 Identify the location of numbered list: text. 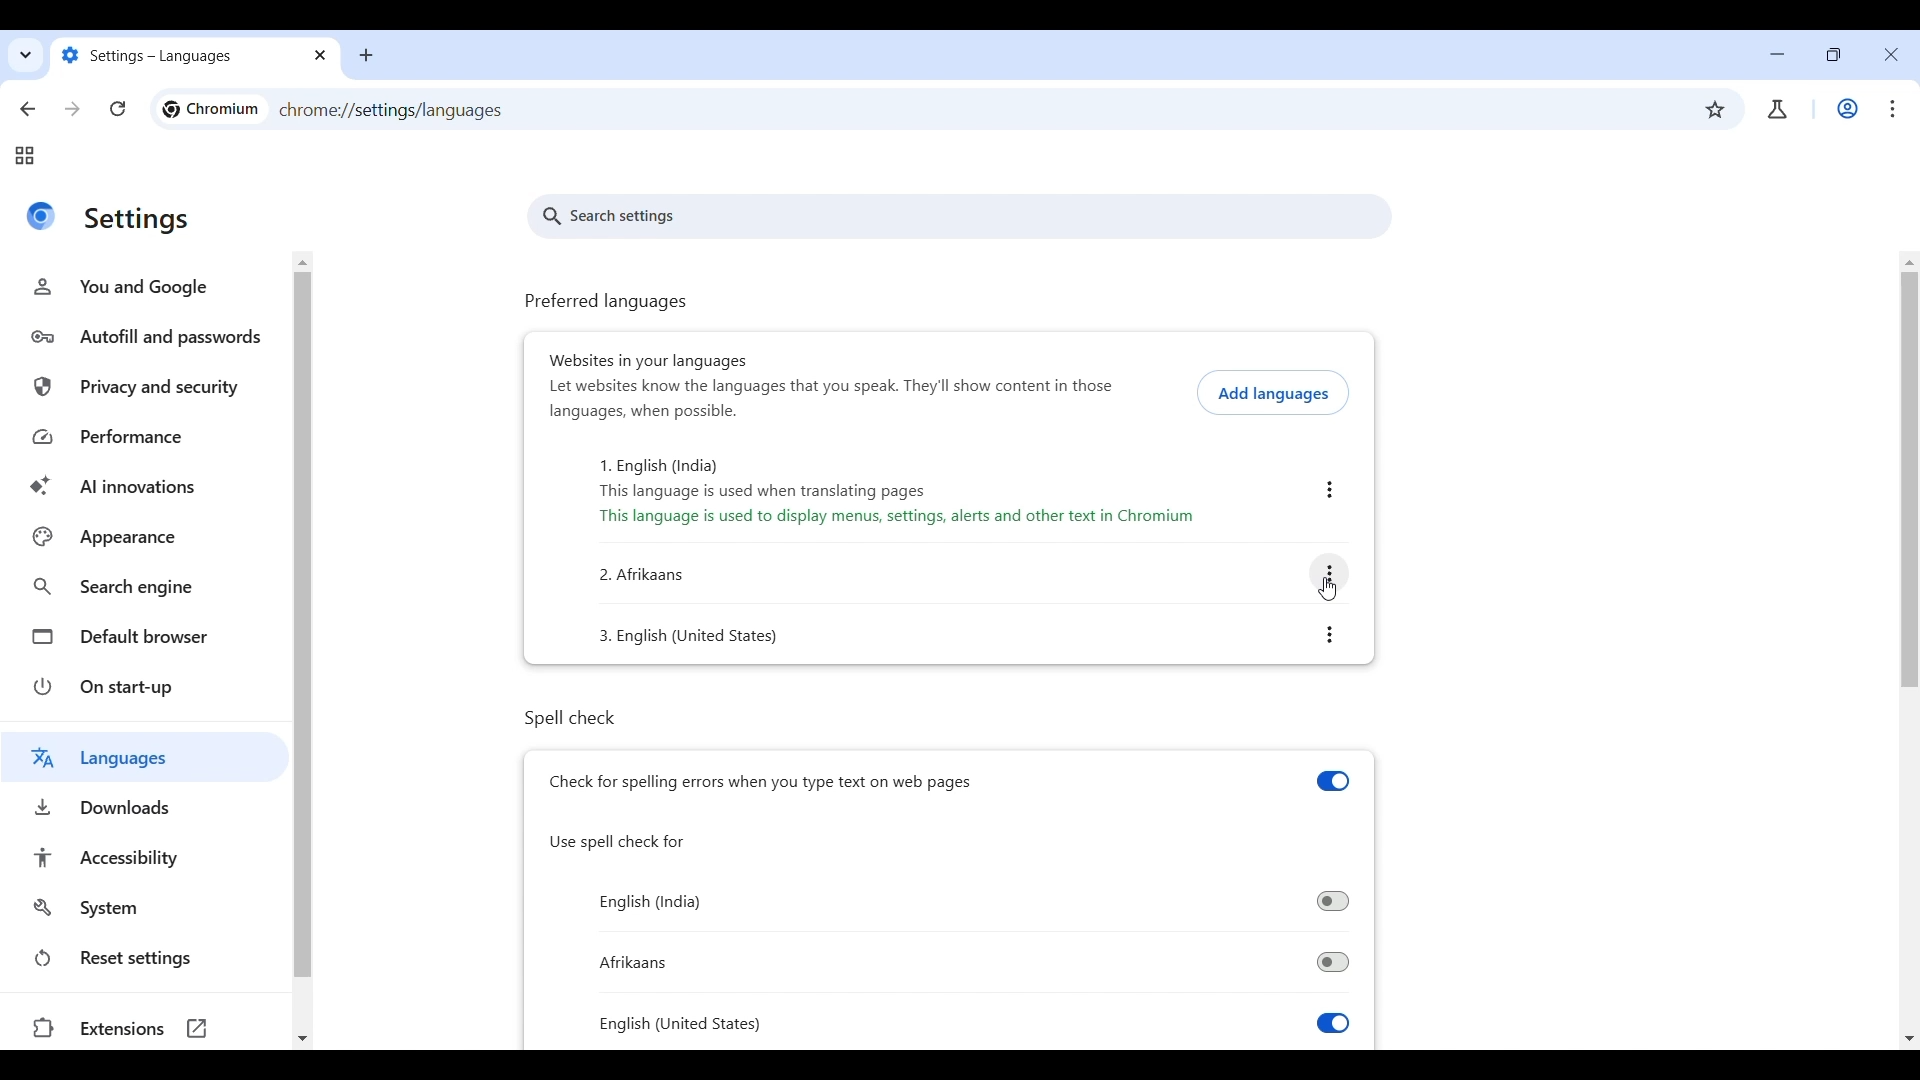
(643, 576).